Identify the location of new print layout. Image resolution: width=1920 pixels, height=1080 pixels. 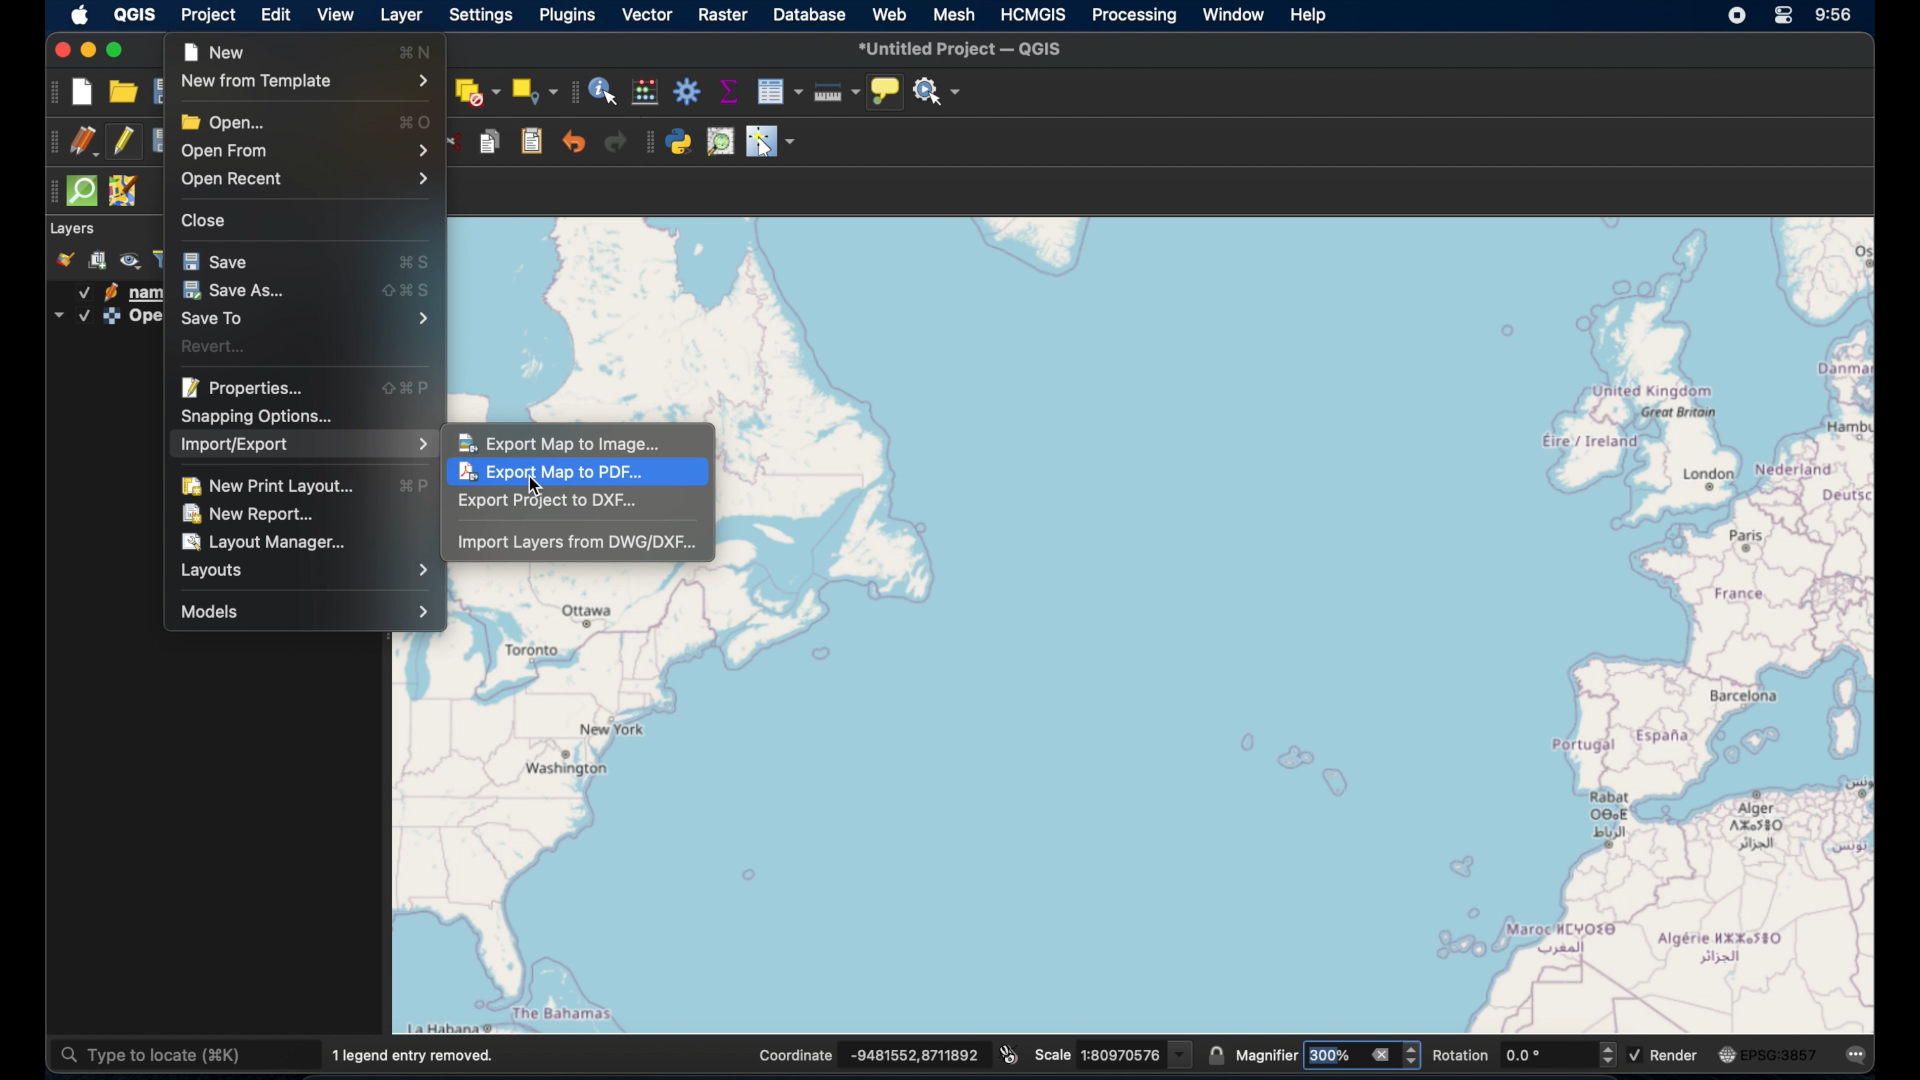
(266, 486).